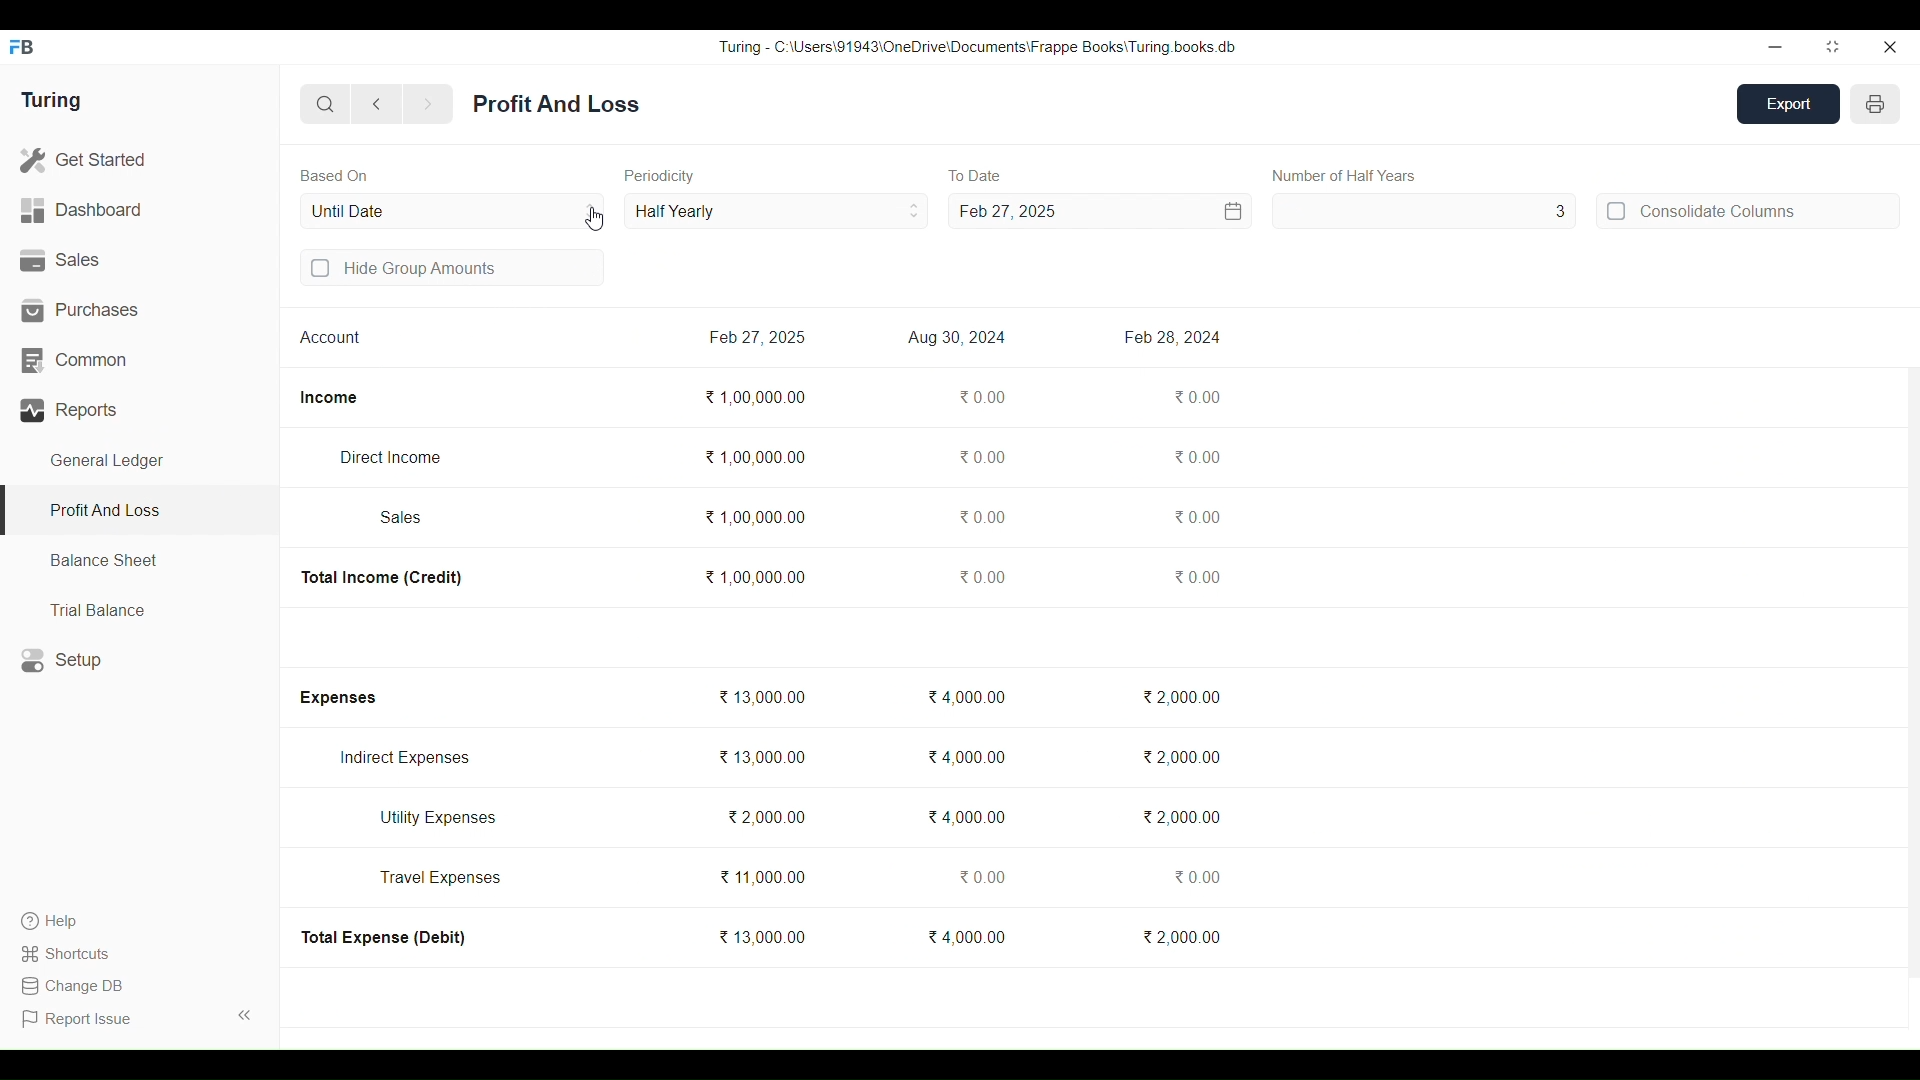 The width and height of the screenshot is (1920, 1080). I want to click on Turing, so click(50, 101).